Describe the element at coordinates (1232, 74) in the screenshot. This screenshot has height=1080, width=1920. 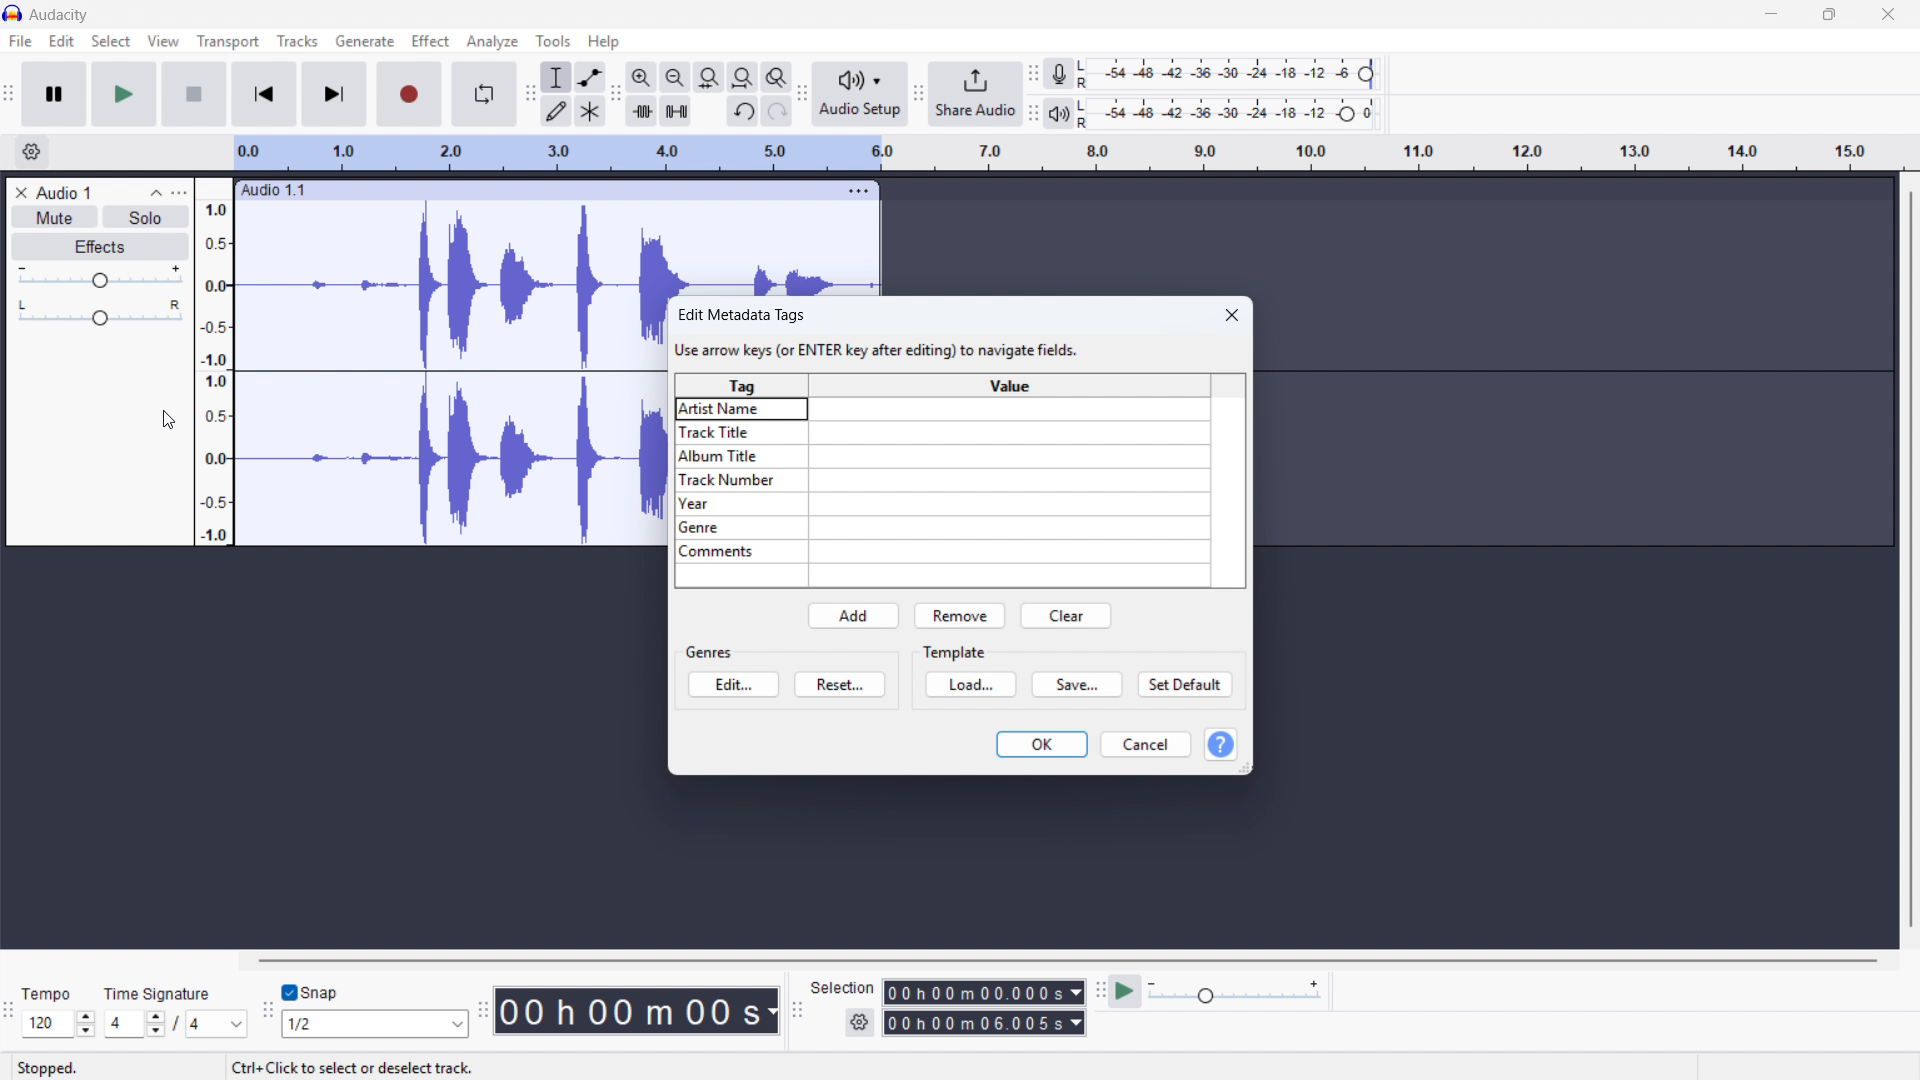
I see `recording level` at that location.